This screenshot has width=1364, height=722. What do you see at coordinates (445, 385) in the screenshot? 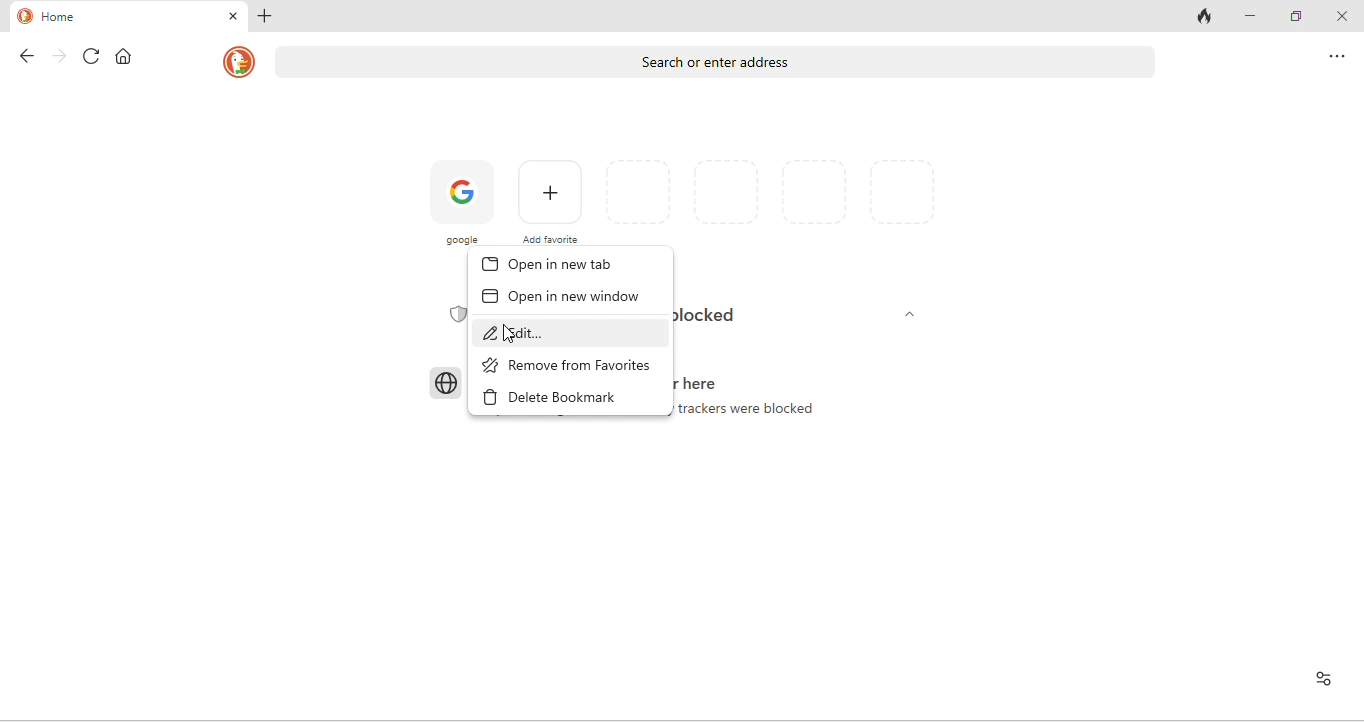
I see `Browser icon` at bounding box center [445, 385].